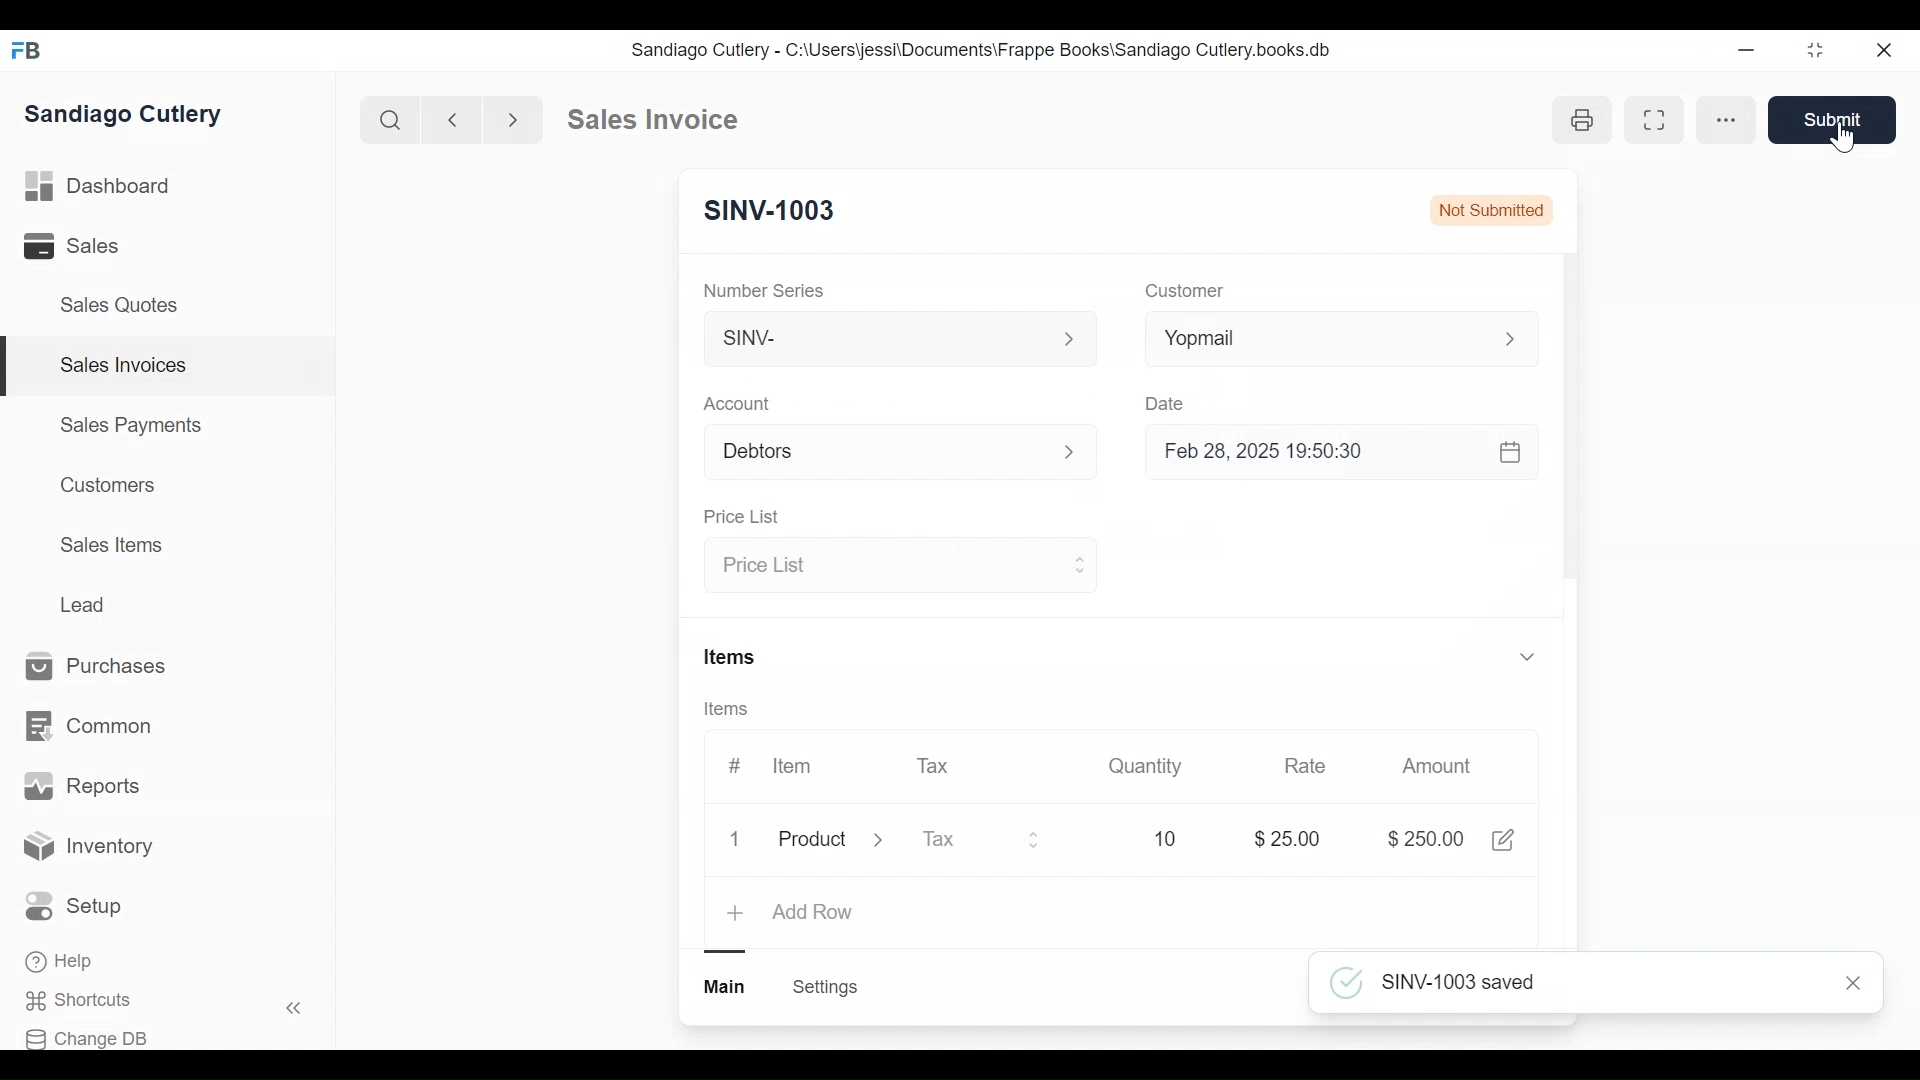 The width and height of the screenshot is (1920, 1080). What do you see at coordinates (106, 667) in the screenshot?
I see `Purchases` at bounding box center [106, 667].